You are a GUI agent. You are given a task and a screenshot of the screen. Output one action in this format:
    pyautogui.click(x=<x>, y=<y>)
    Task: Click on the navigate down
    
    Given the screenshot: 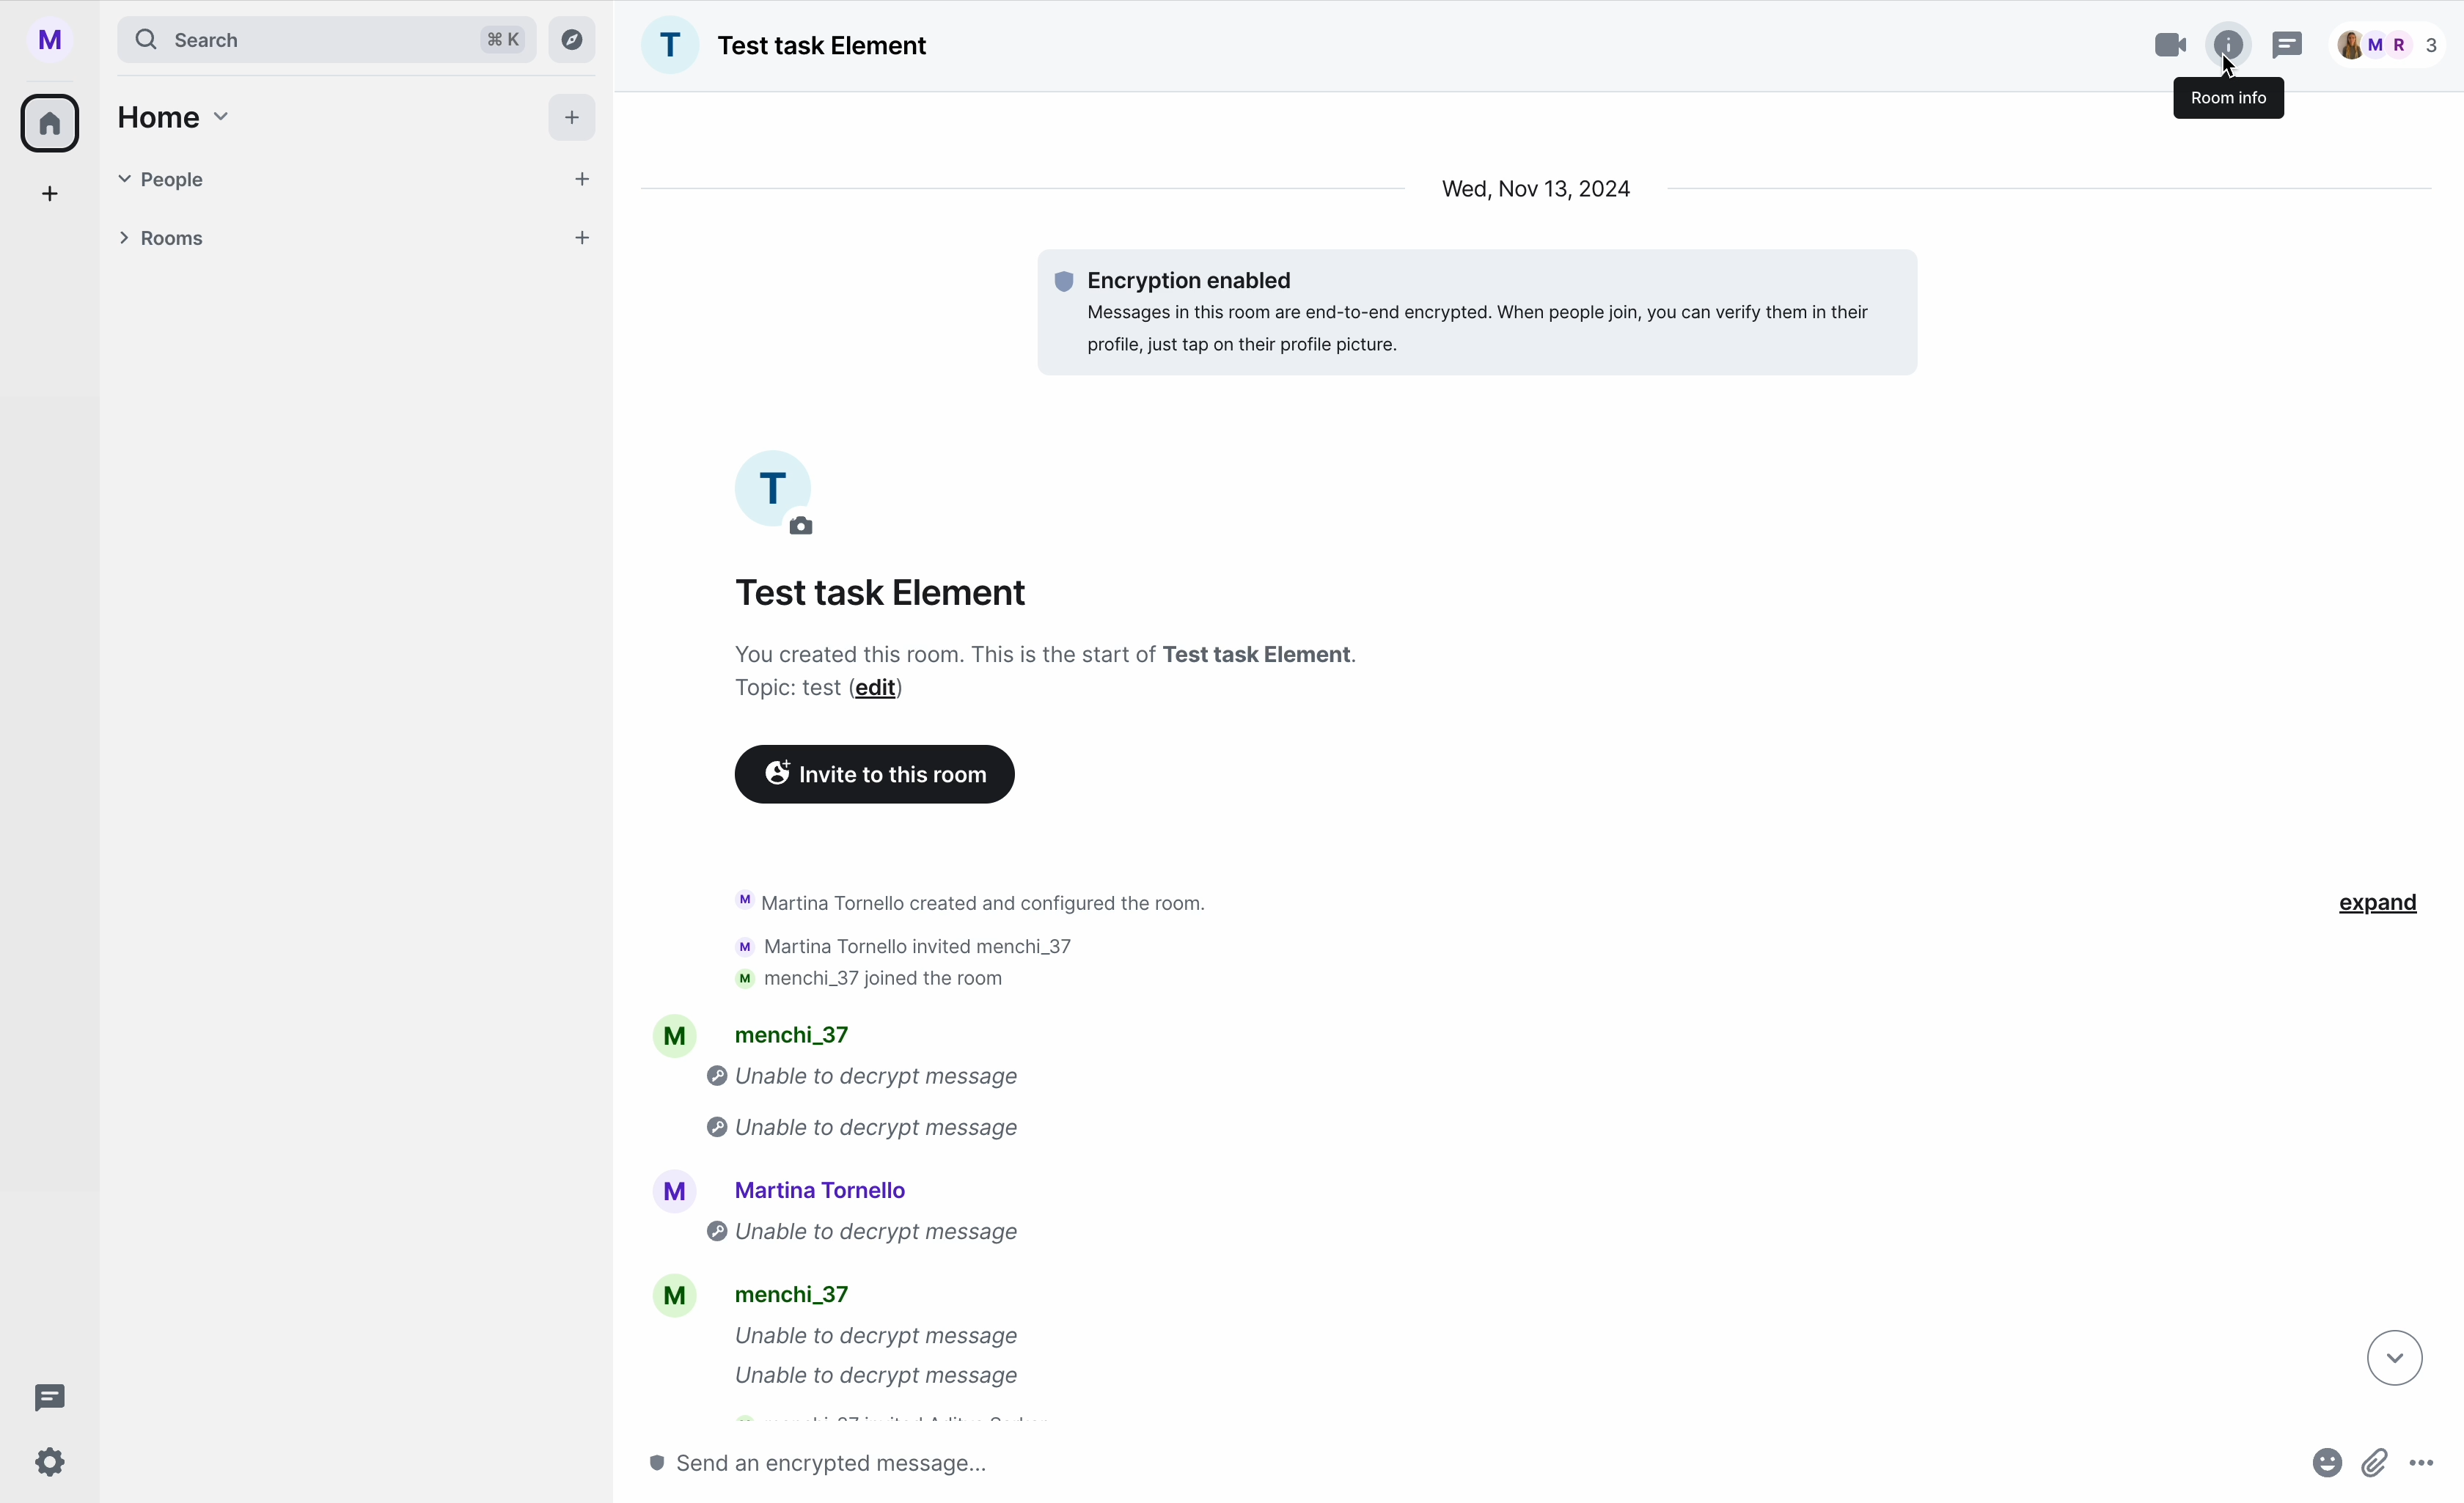 What is the action you would take?
    pyautogui.click(x=2398, y=1356)
    